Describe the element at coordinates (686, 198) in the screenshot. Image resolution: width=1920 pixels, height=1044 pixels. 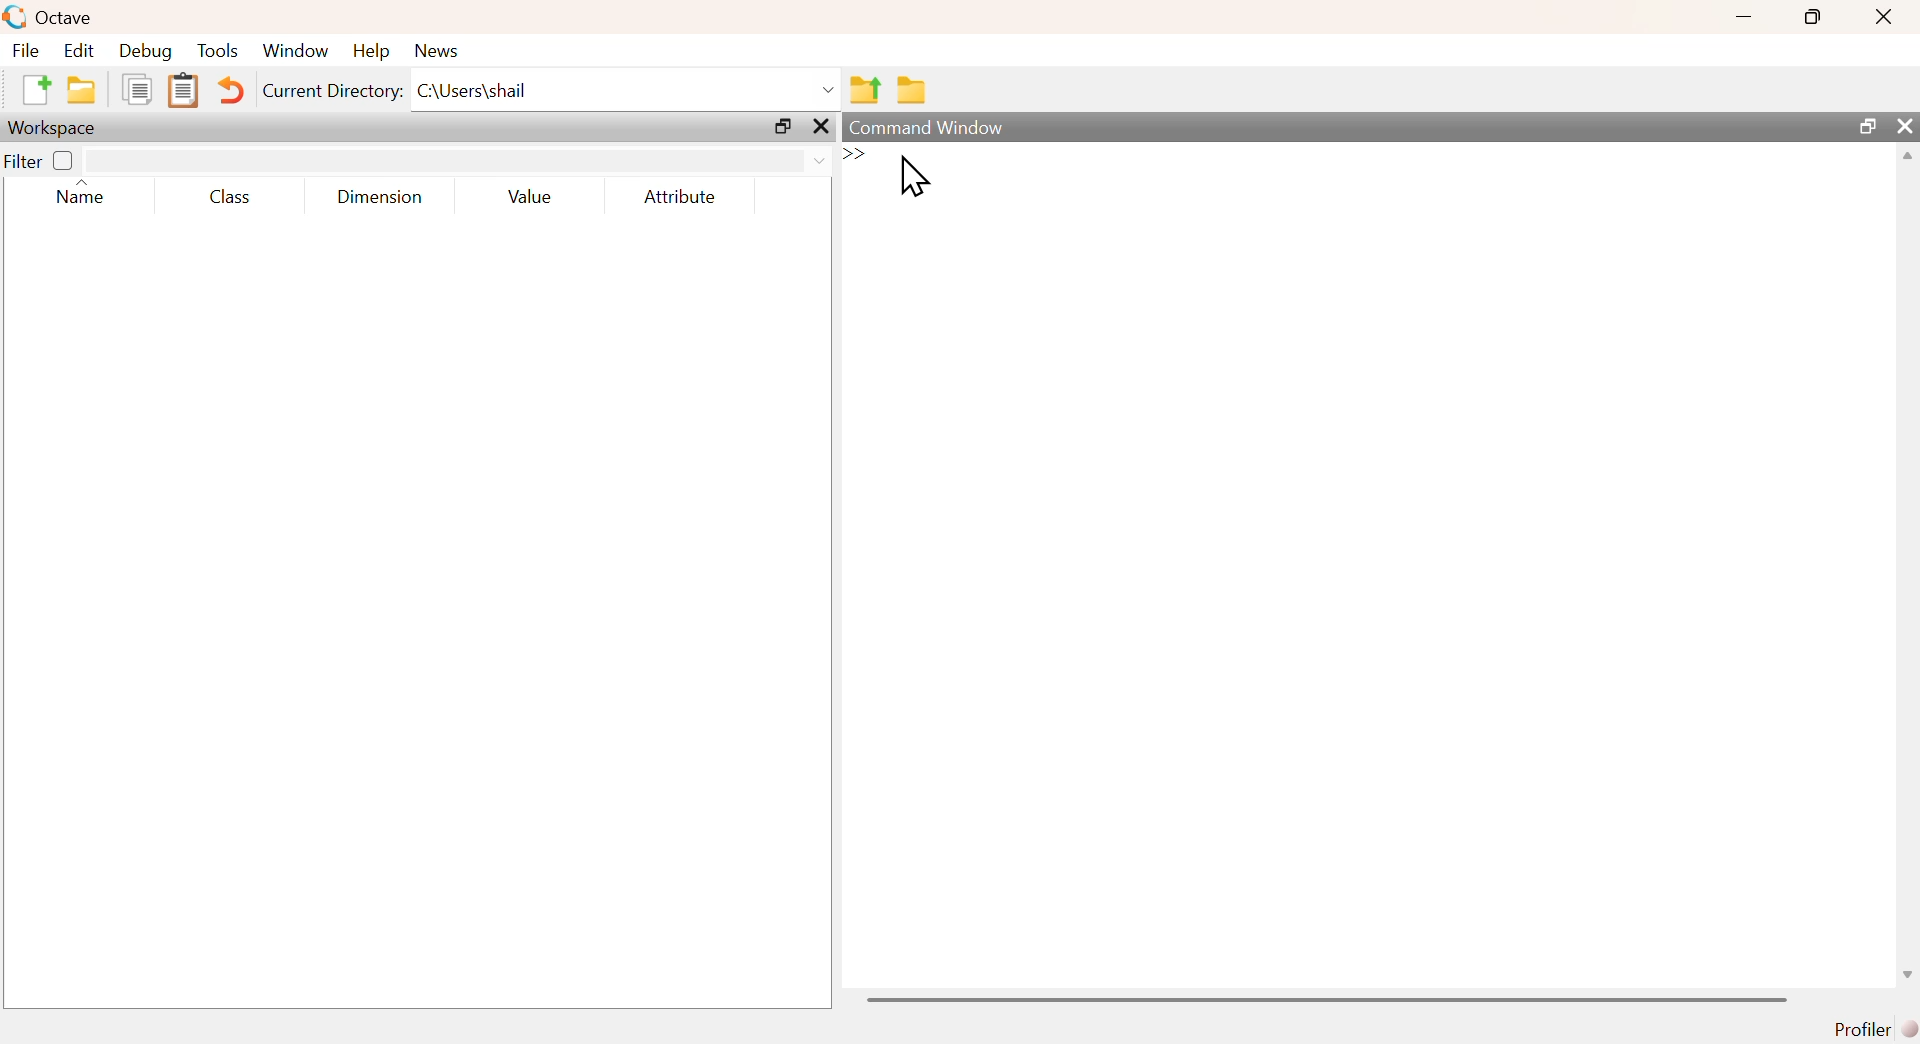
I see `attribute` at that location.